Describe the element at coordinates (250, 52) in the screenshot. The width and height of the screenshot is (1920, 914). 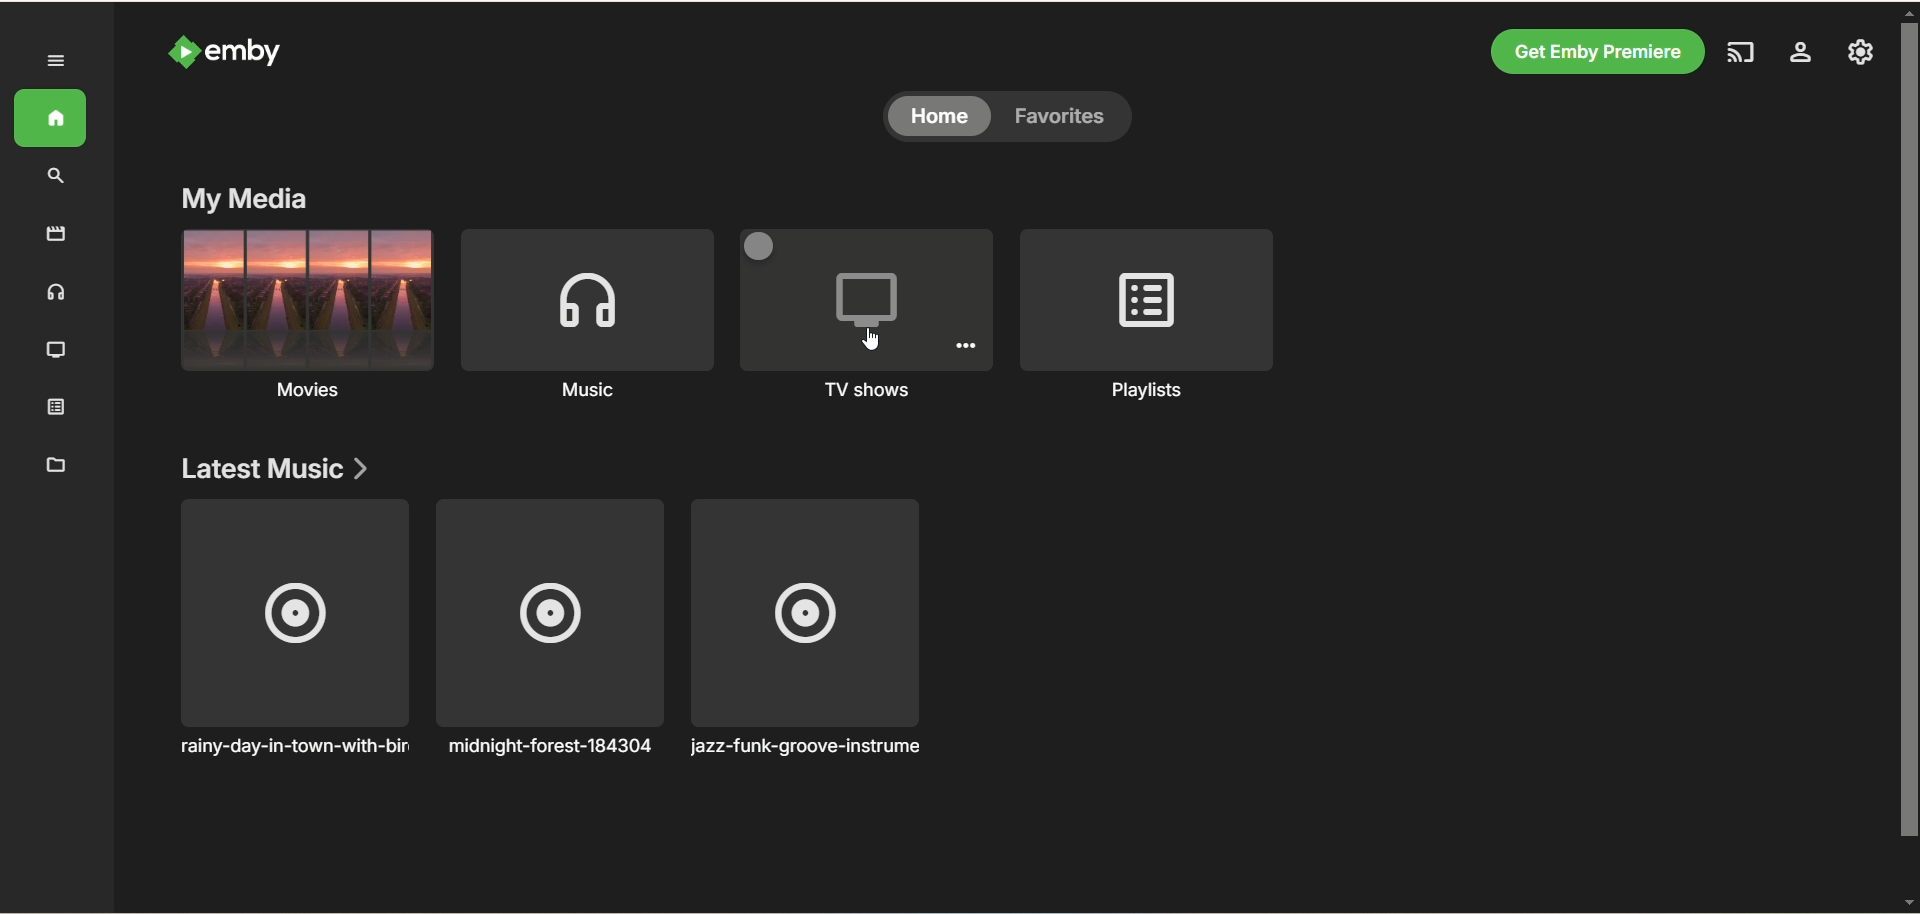
I see `emby` at that location.